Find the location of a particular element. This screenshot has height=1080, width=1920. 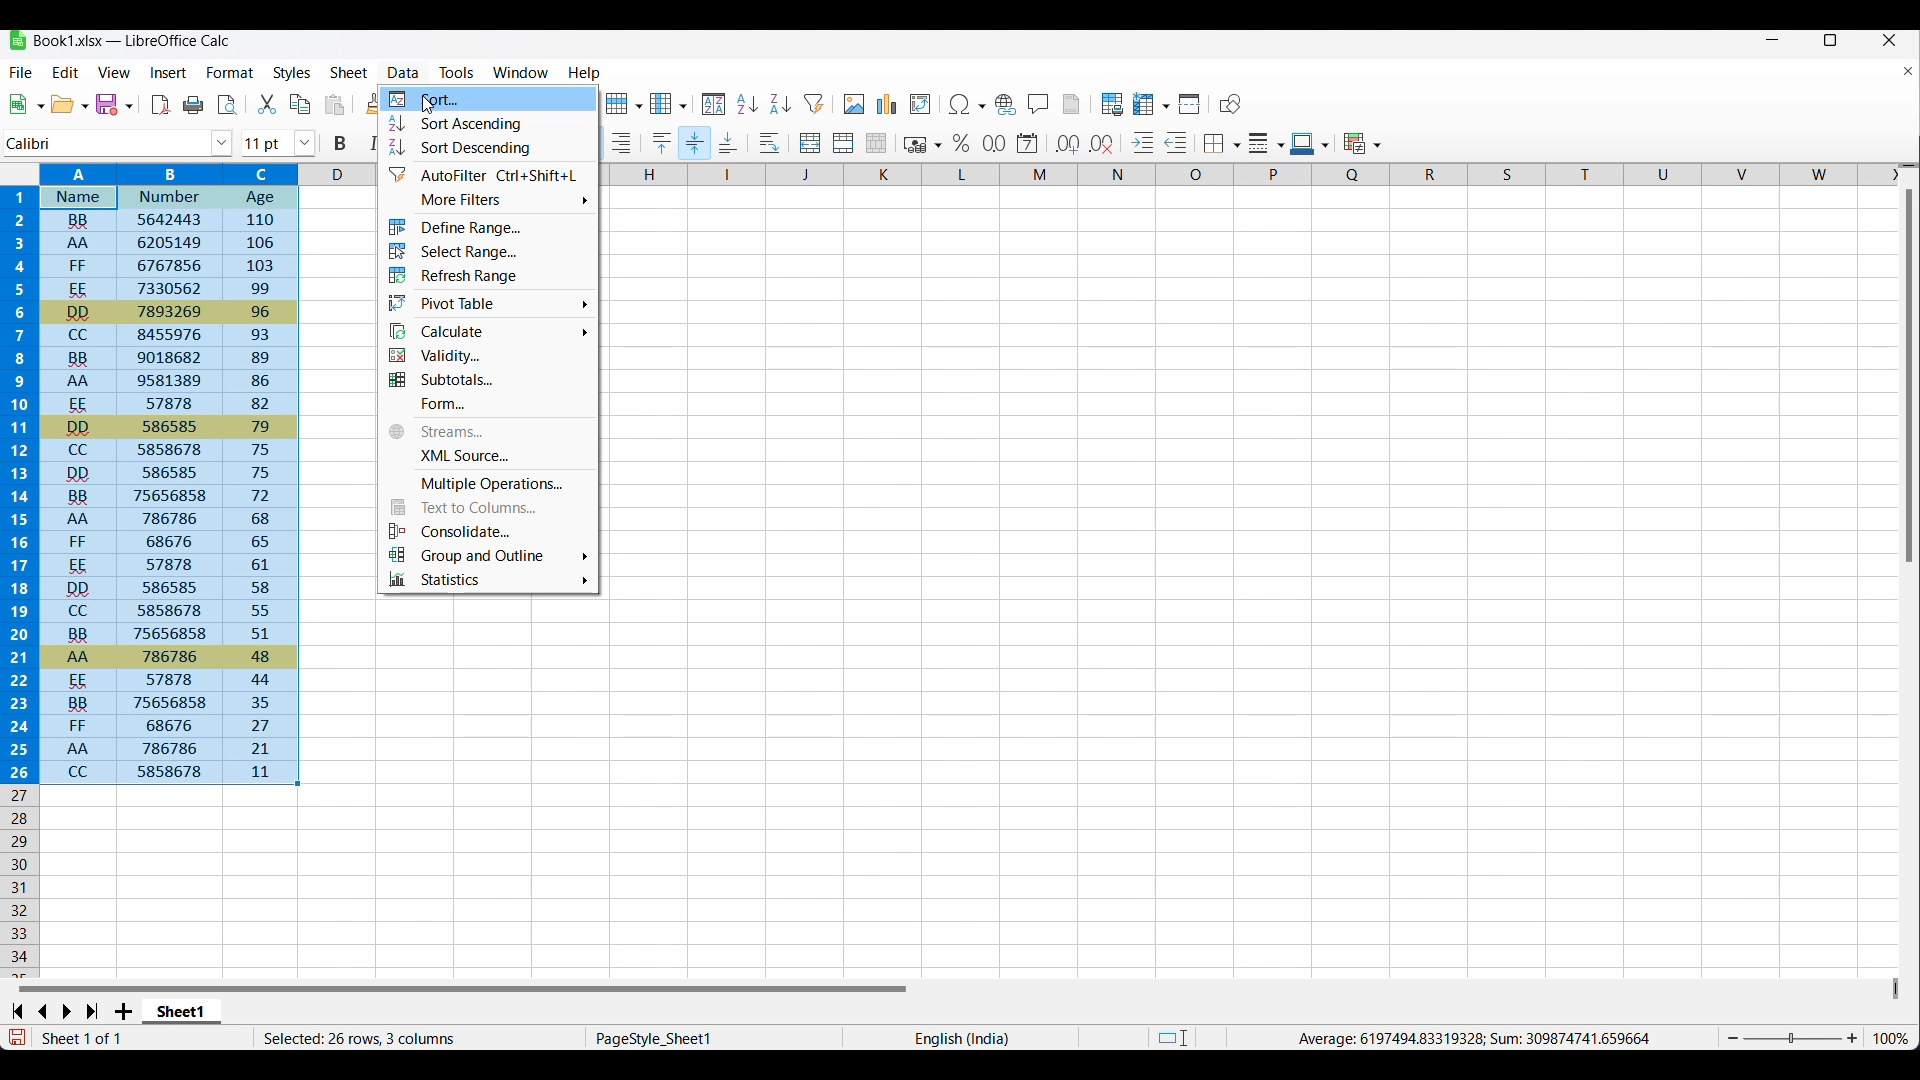

Merge cells is located at coordinates (844, 143).